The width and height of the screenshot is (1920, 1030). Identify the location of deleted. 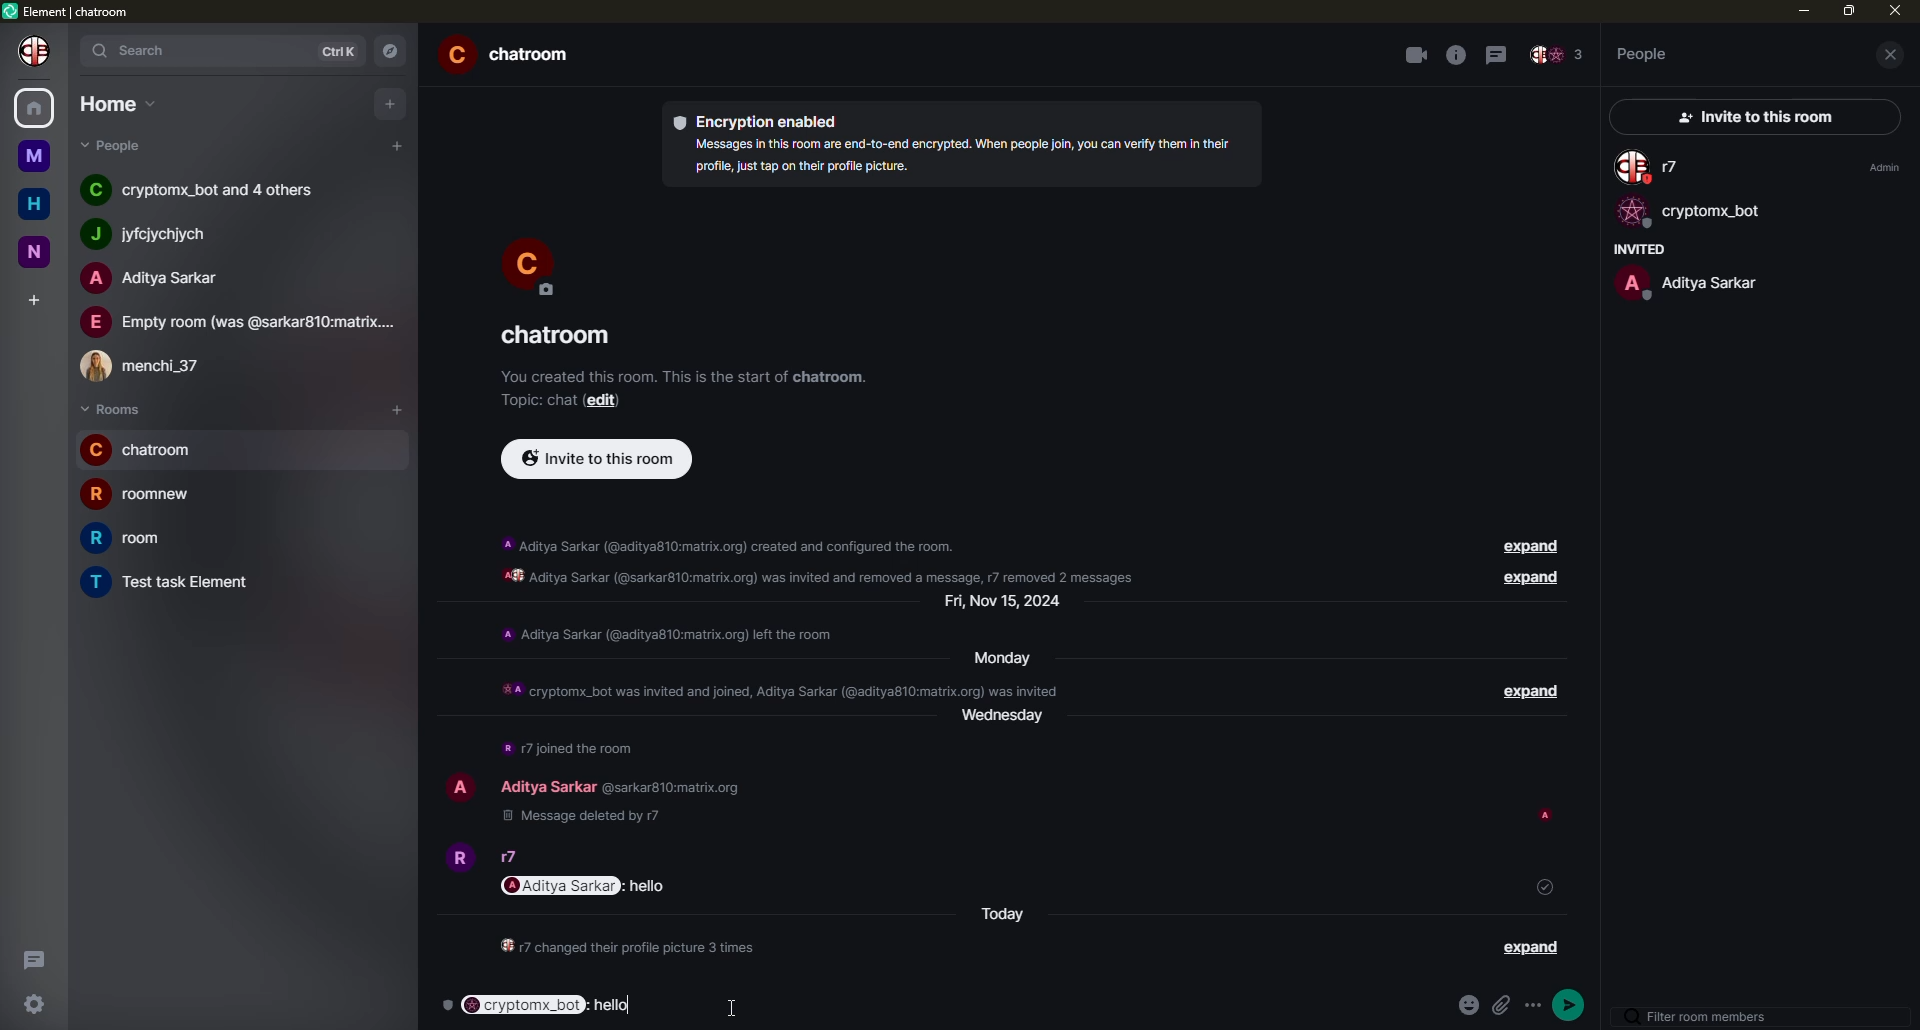
(578, 817).